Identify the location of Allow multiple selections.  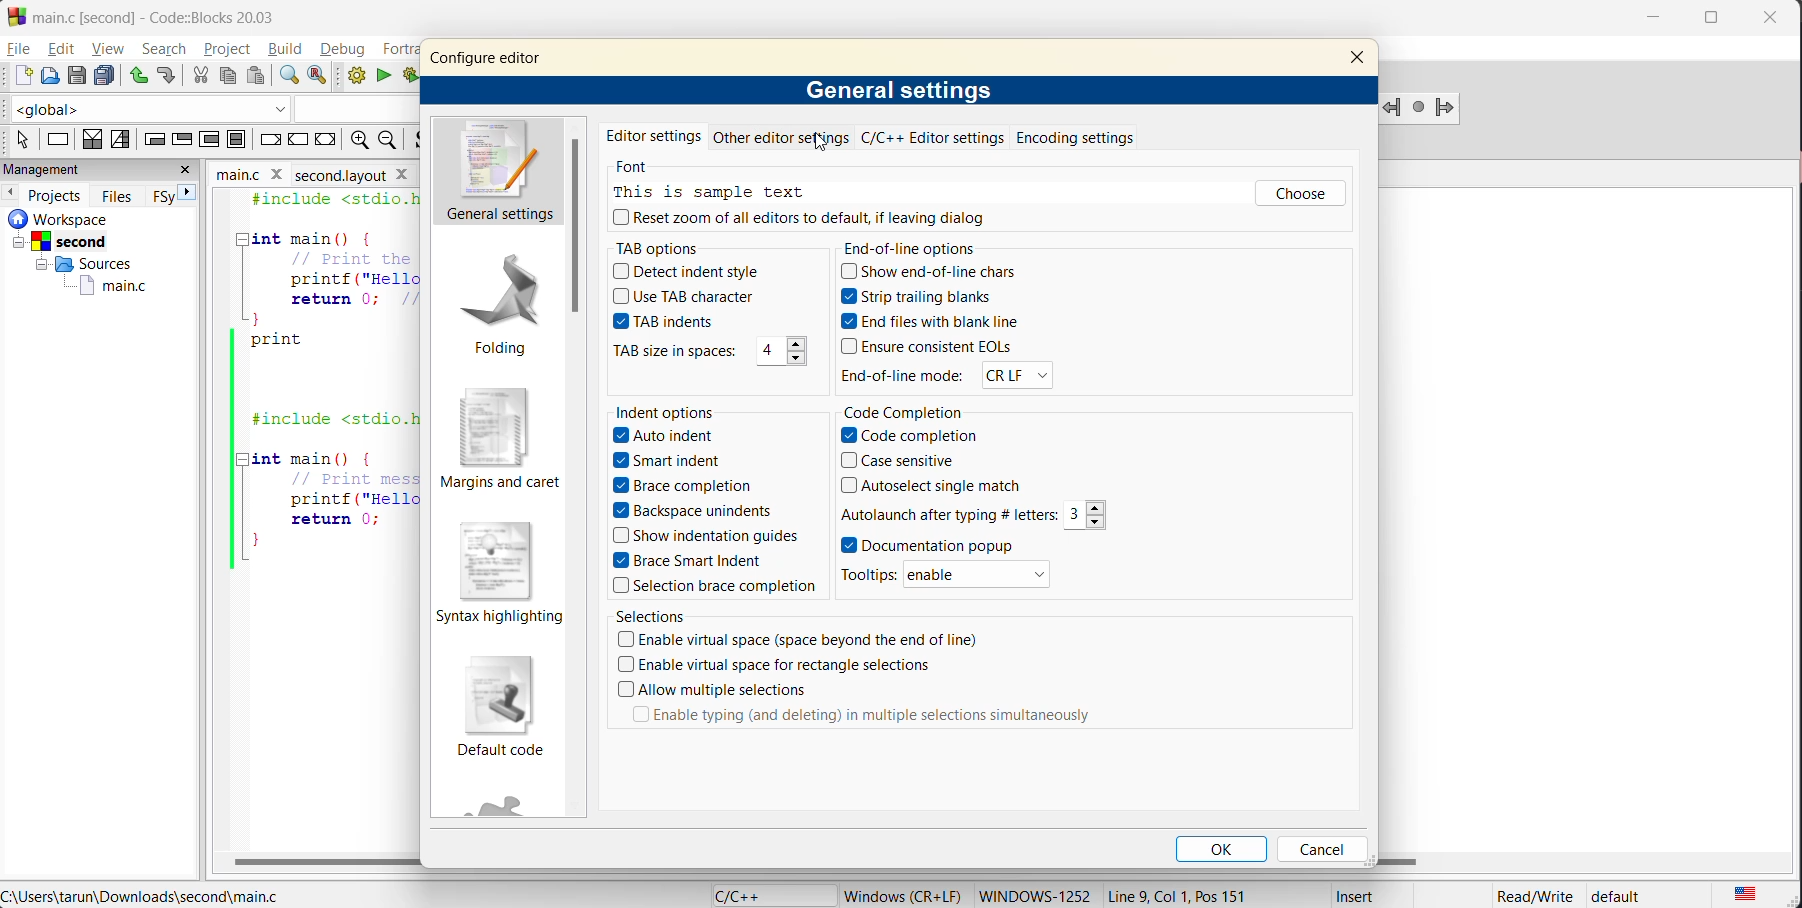
(715, 689).